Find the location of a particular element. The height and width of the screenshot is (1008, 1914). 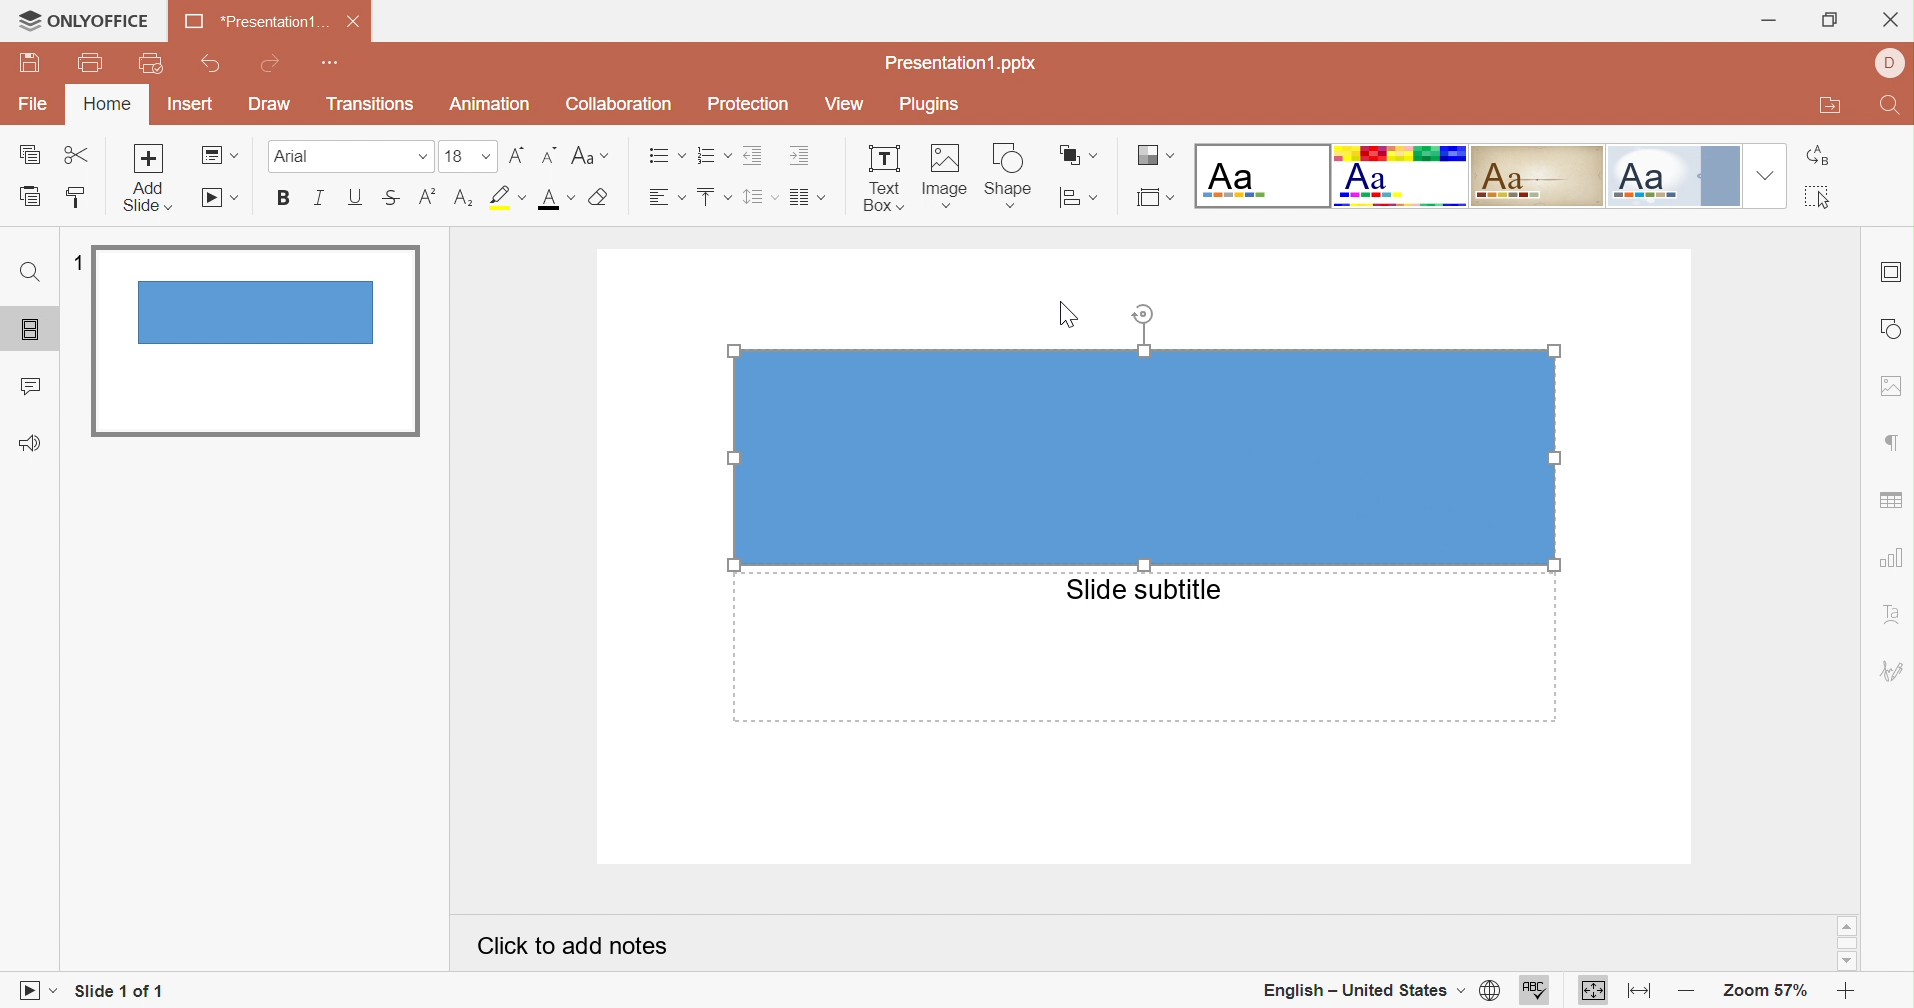

Drop down is located at coordinates (1767, 175).